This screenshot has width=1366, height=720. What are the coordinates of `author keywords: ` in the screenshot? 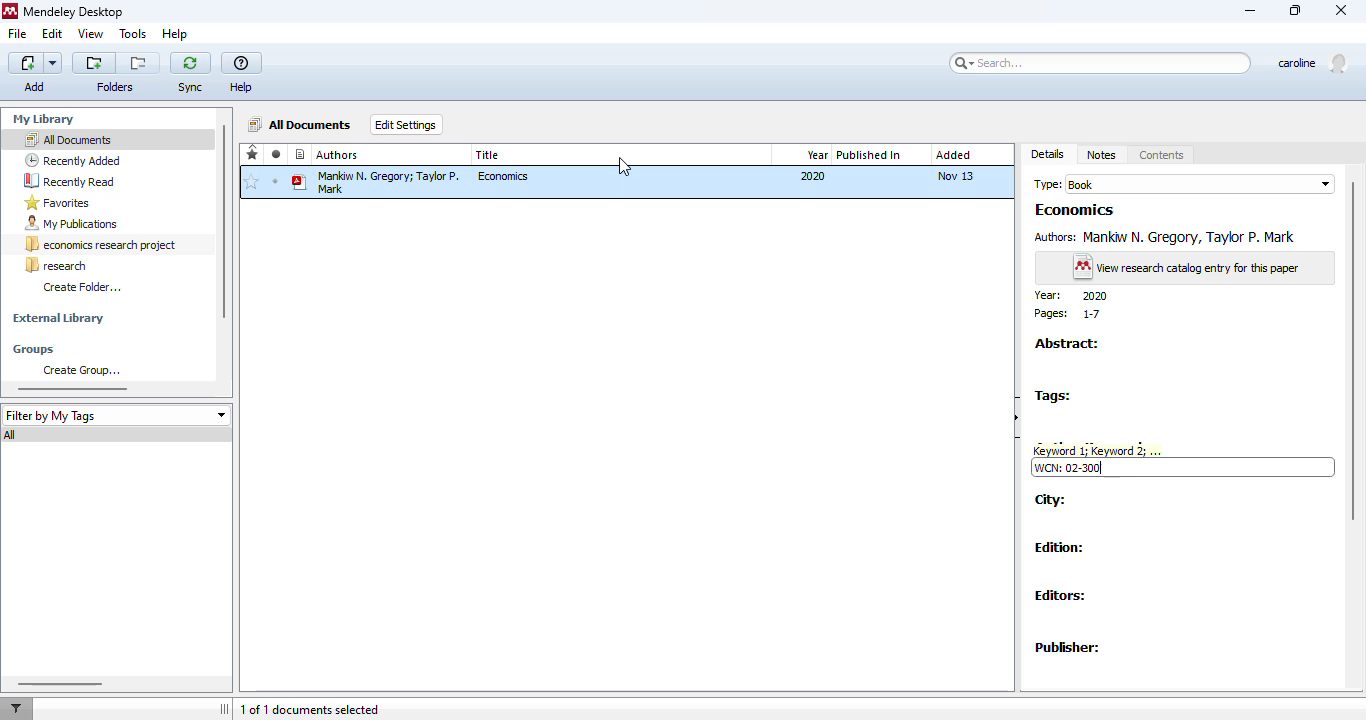 It's located at (1097, 447).